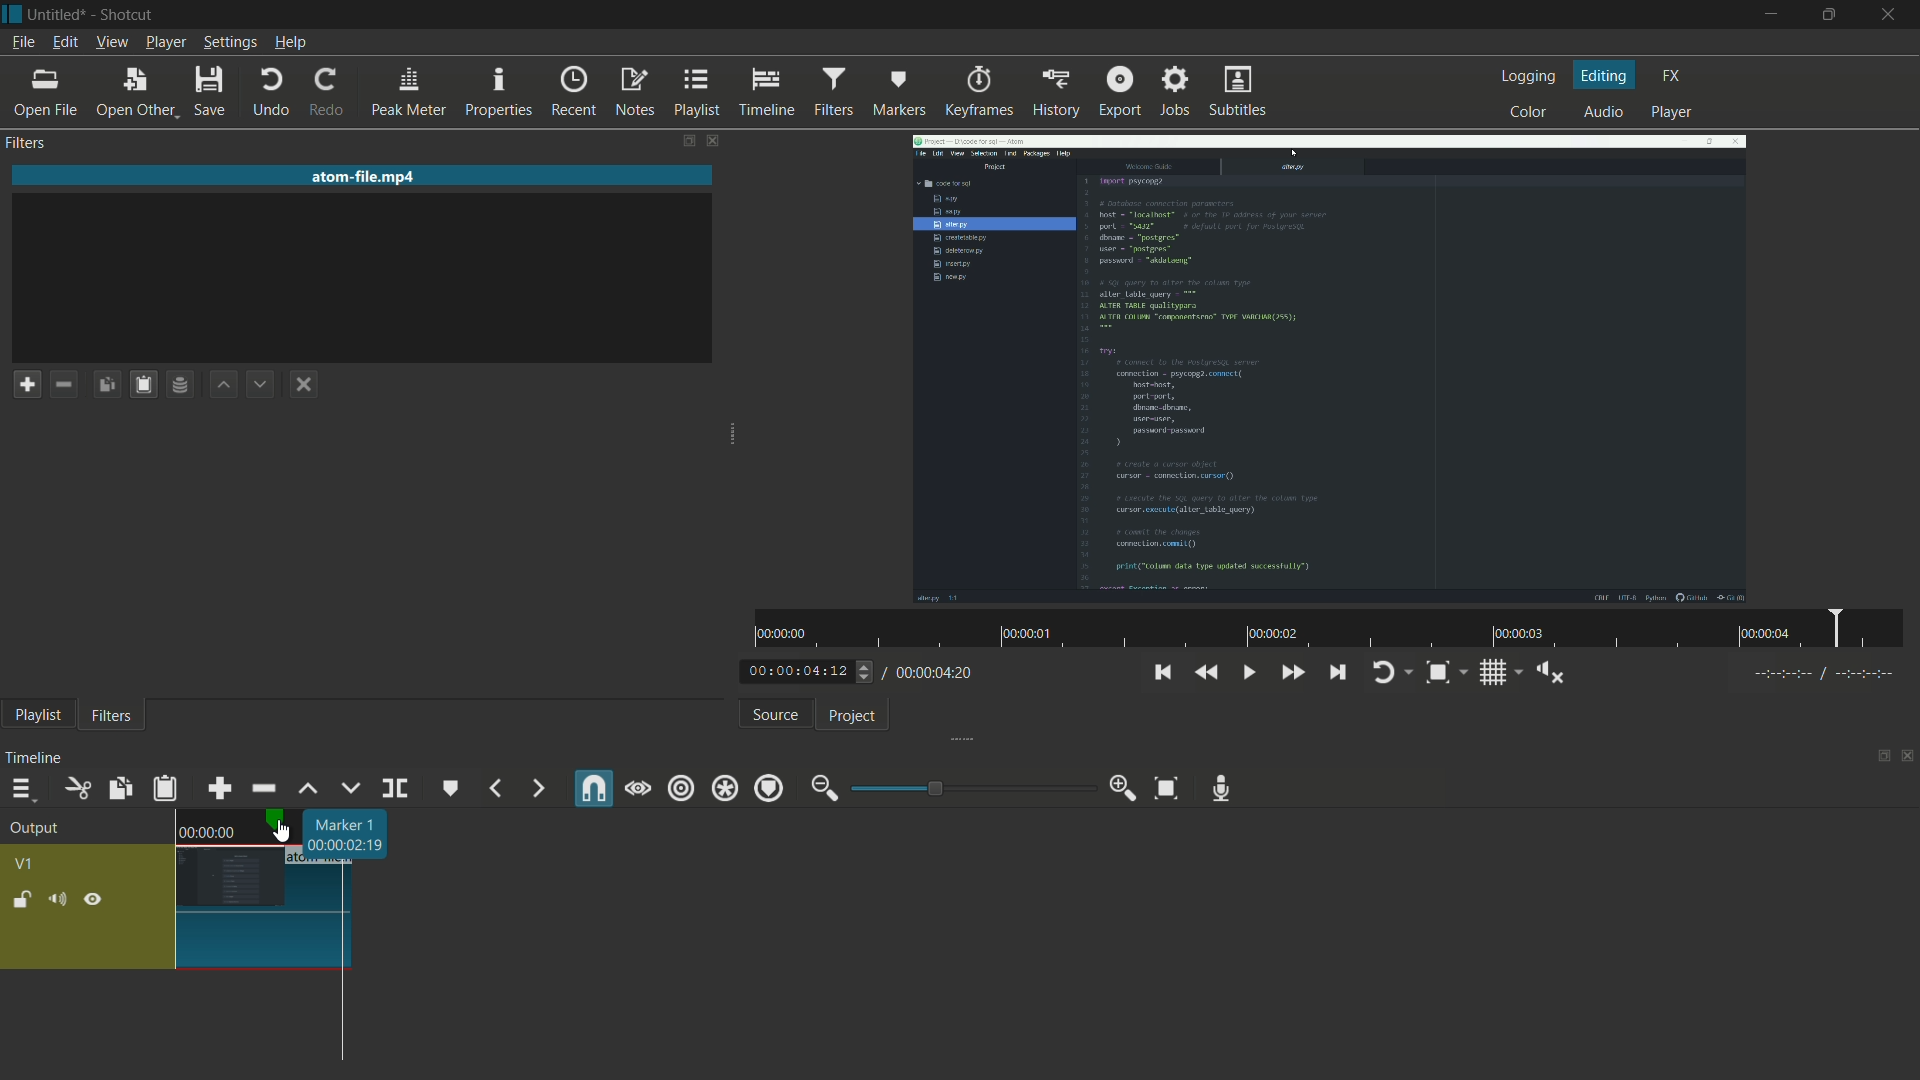 The image size is (1920, 1080). Describe the element at coordinates (1833, 15) in the screenshot. I see `maximize` at that location.